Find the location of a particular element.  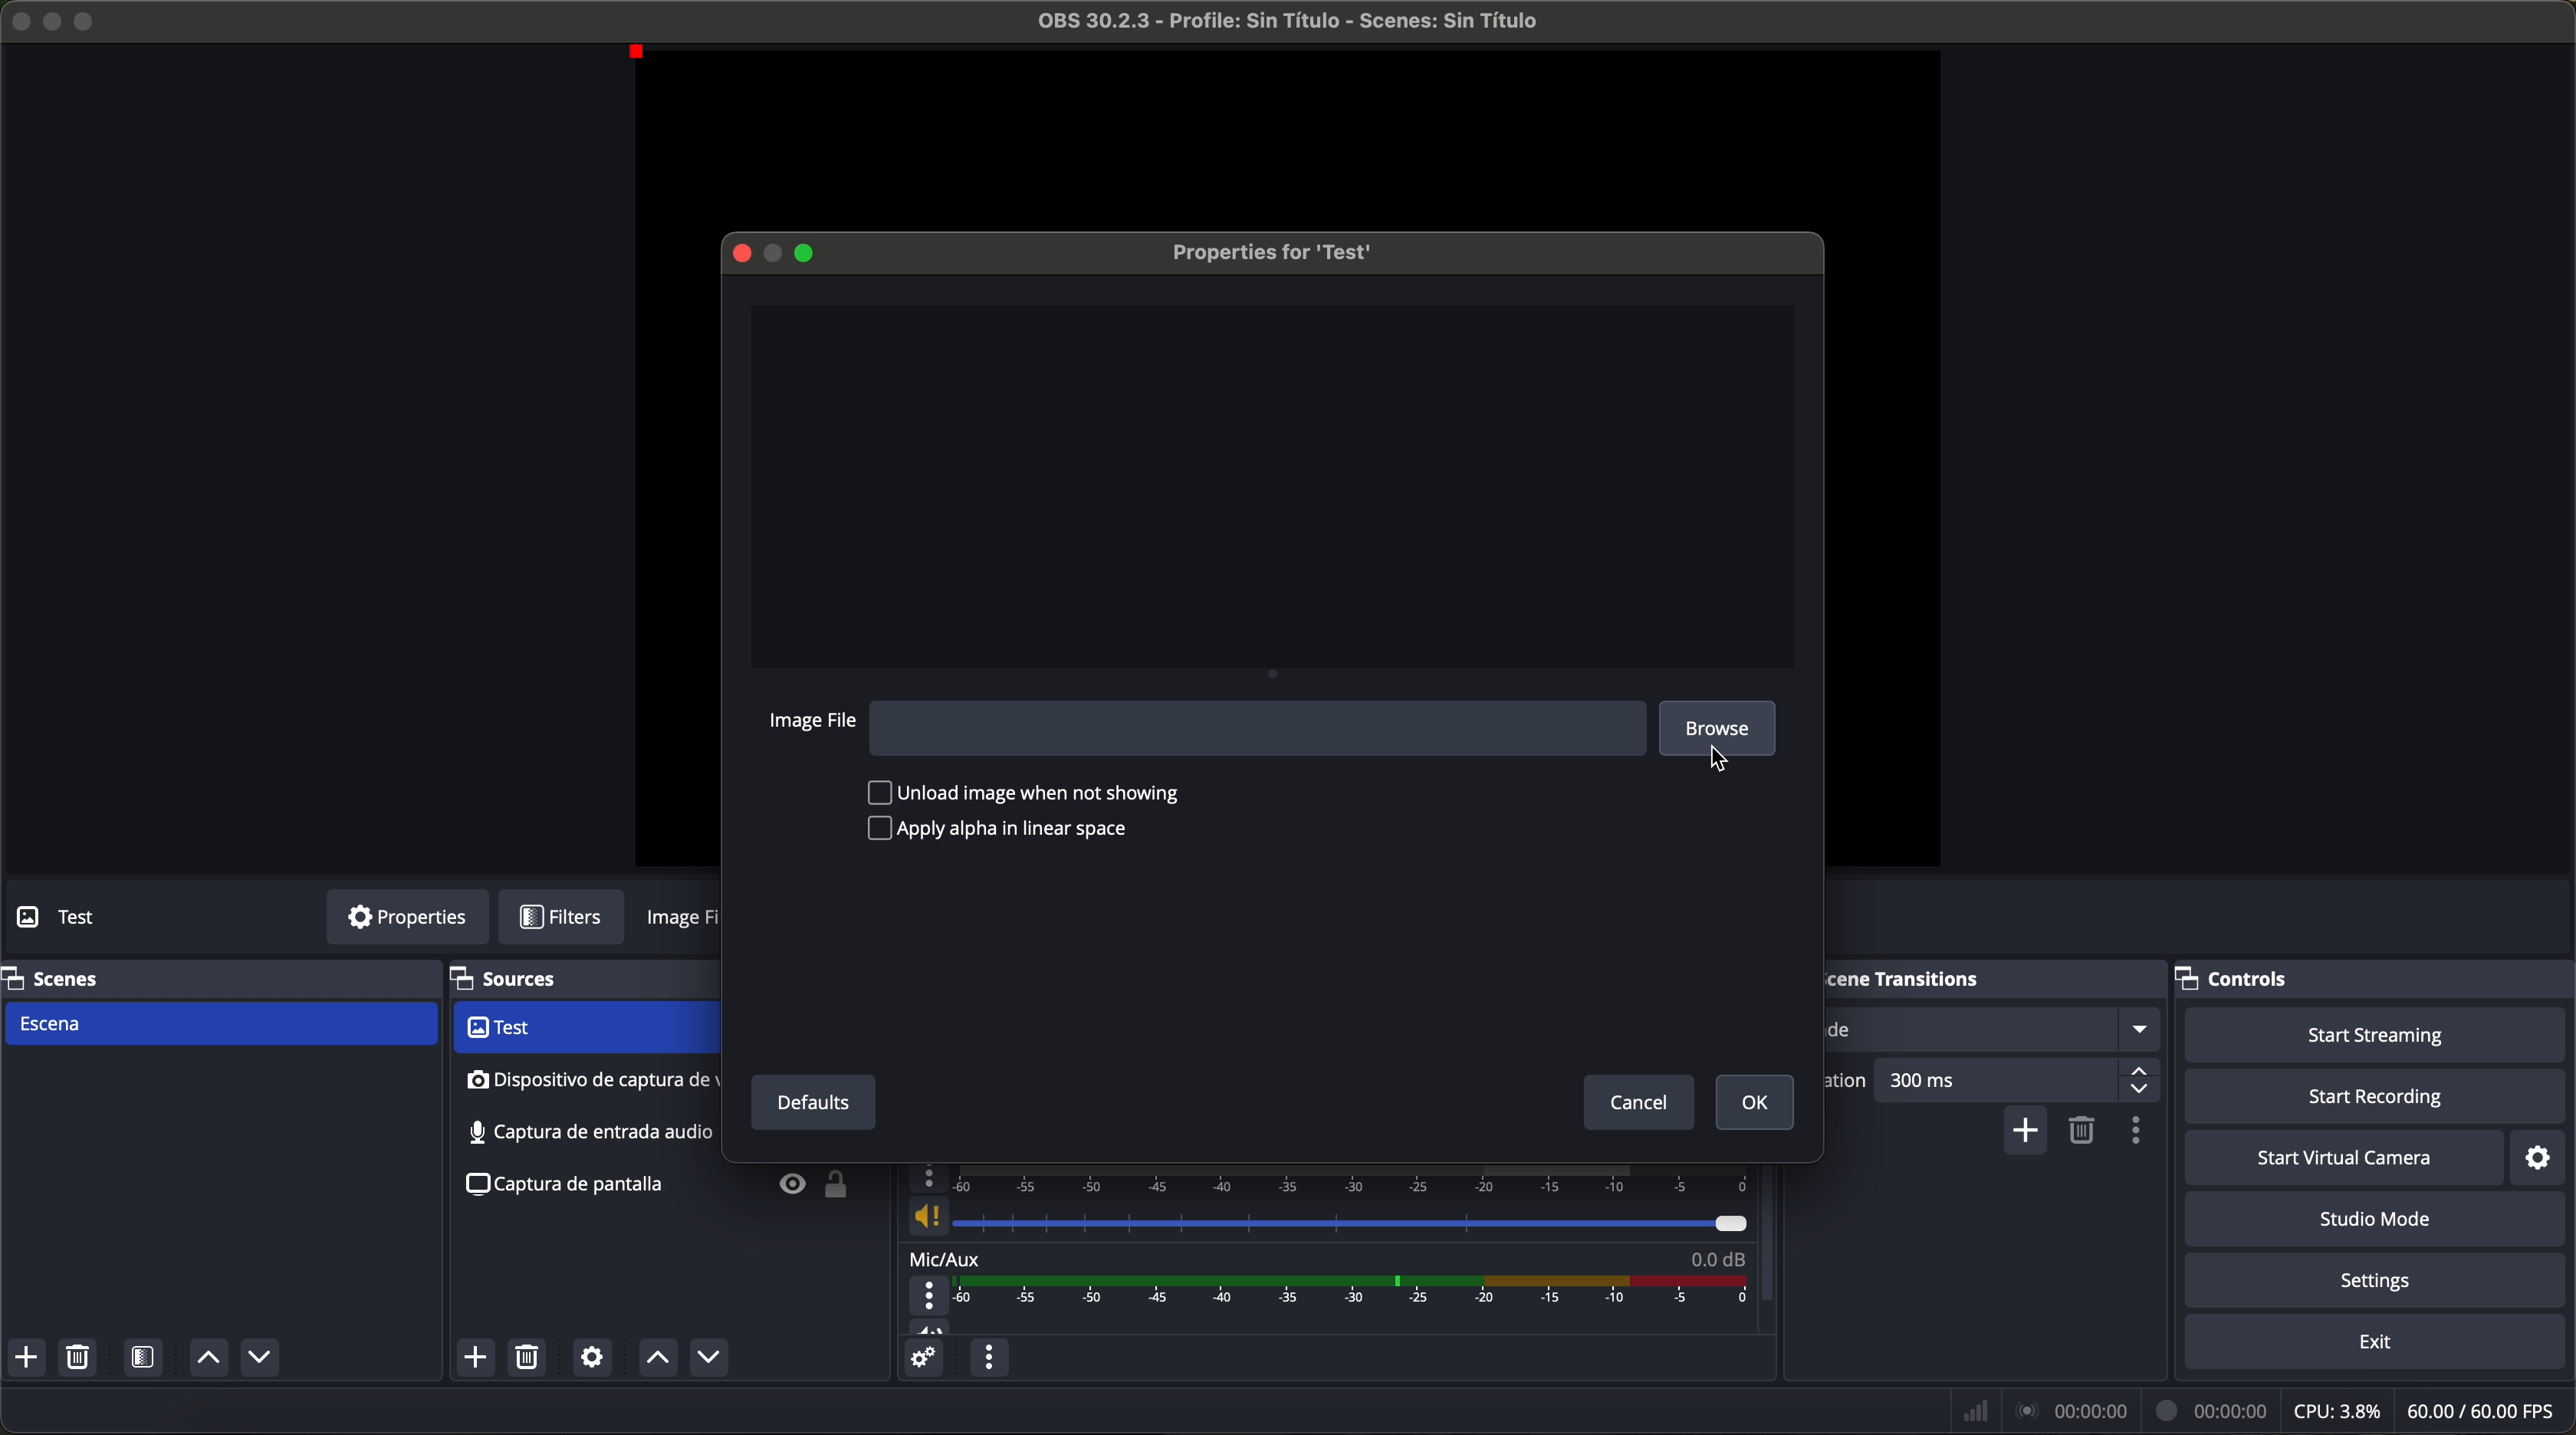

timeline is located at coordinates (1334, 1178).